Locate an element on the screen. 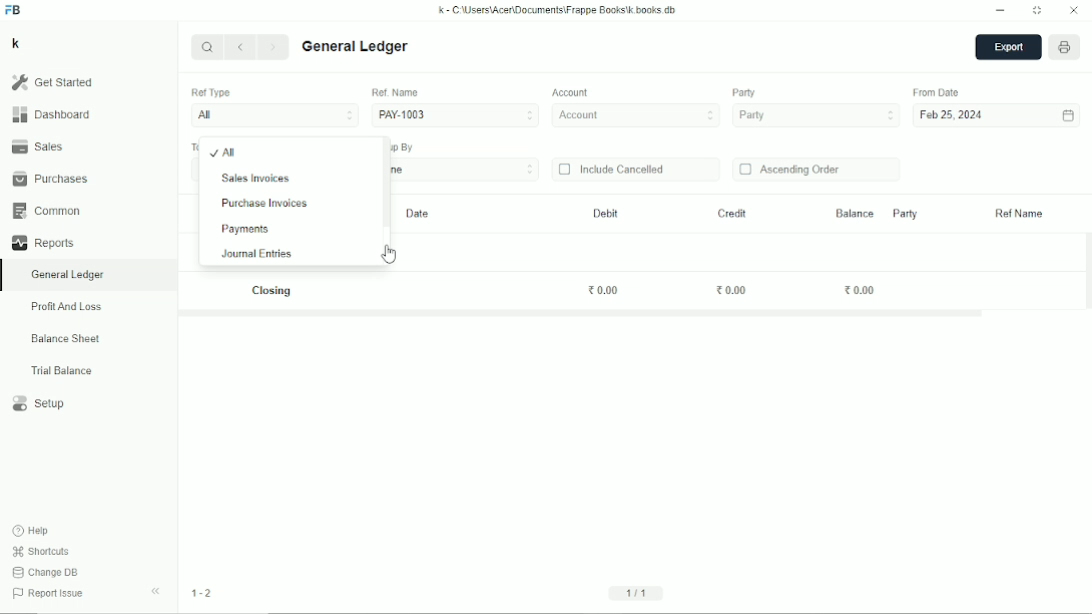  k - C:\Users\Acer\Documents\Frappe books\k.books.db is located at coordinates (558, 10).